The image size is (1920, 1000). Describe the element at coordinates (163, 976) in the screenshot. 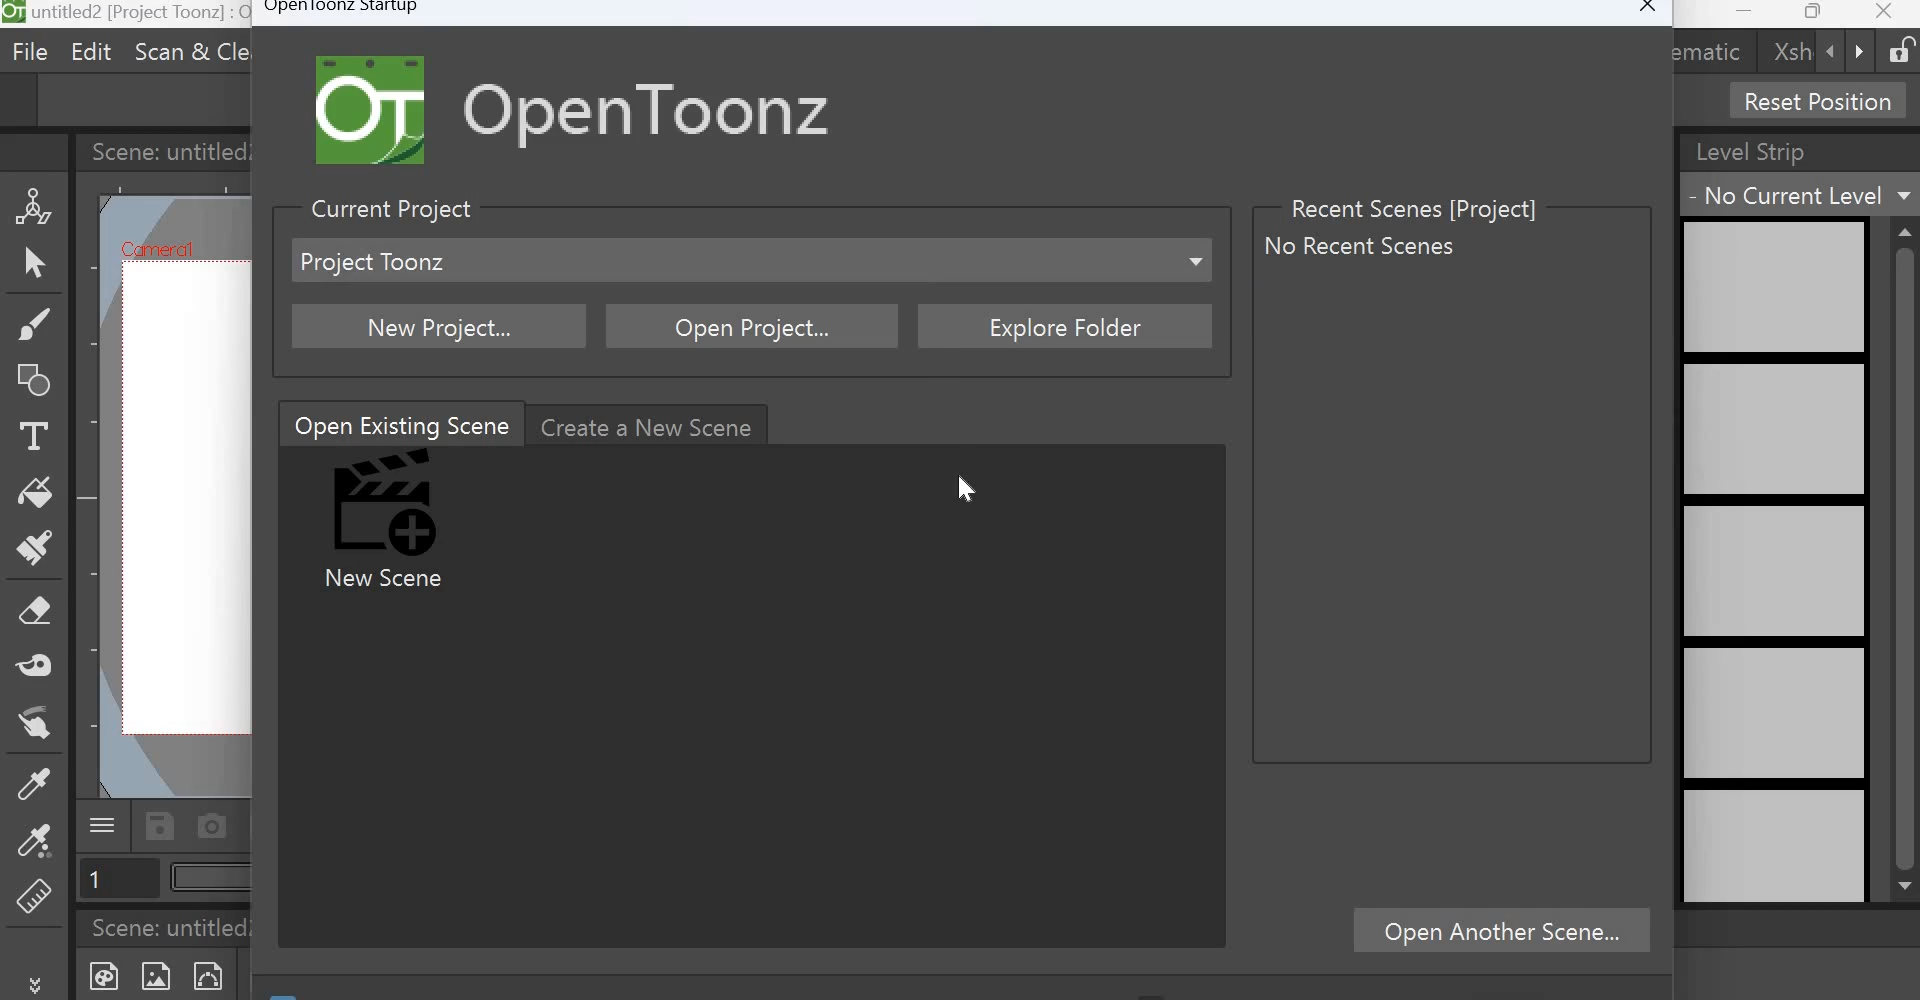

I see `New Raster Level` at that location.